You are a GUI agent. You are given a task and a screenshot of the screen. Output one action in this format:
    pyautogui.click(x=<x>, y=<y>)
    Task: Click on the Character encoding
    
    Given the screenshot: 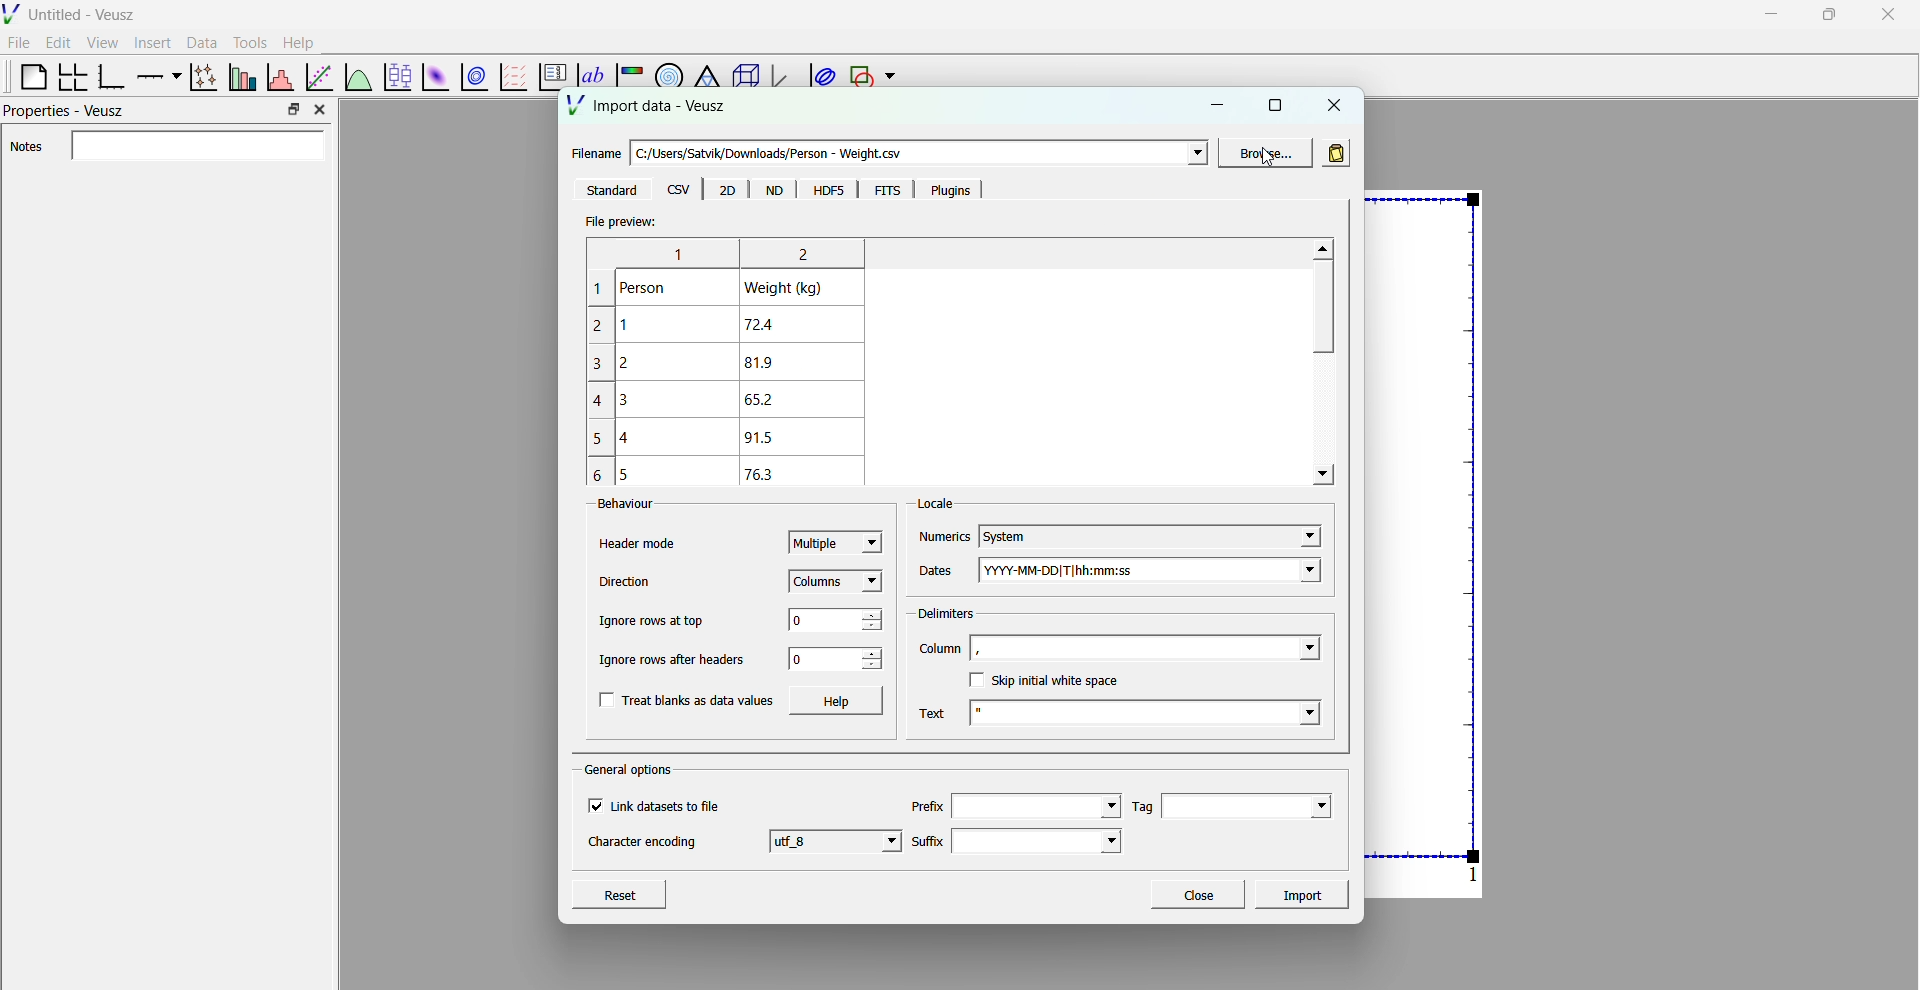 What is the action you would take?
    pyautogui.click(x=644, y=846)
    